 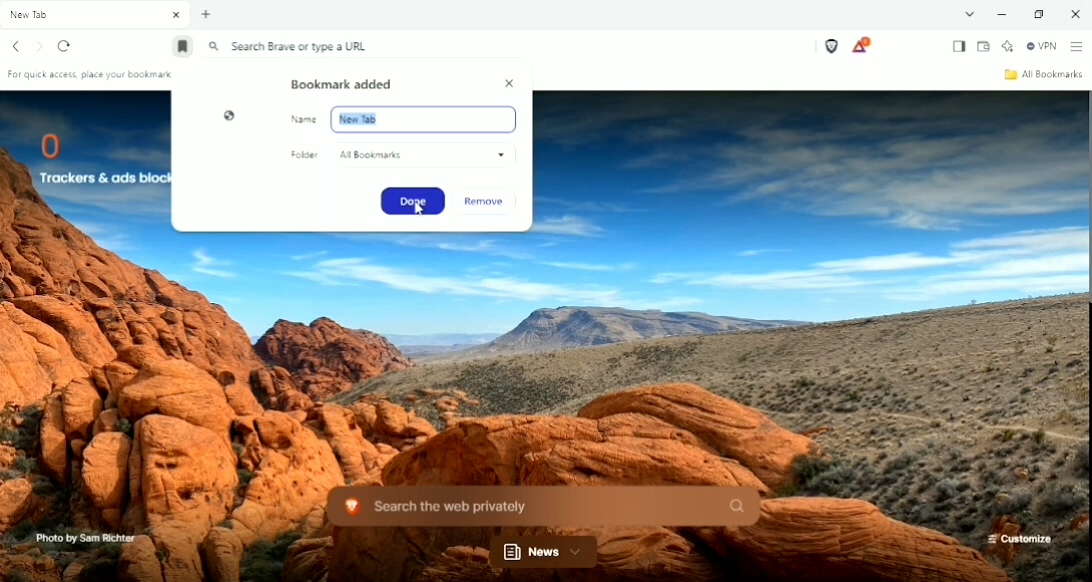 What do you see at coordinates (1076, 47) in the screenshot?
I see `Customize and Control Brave` at bounding box center [1076, 47].